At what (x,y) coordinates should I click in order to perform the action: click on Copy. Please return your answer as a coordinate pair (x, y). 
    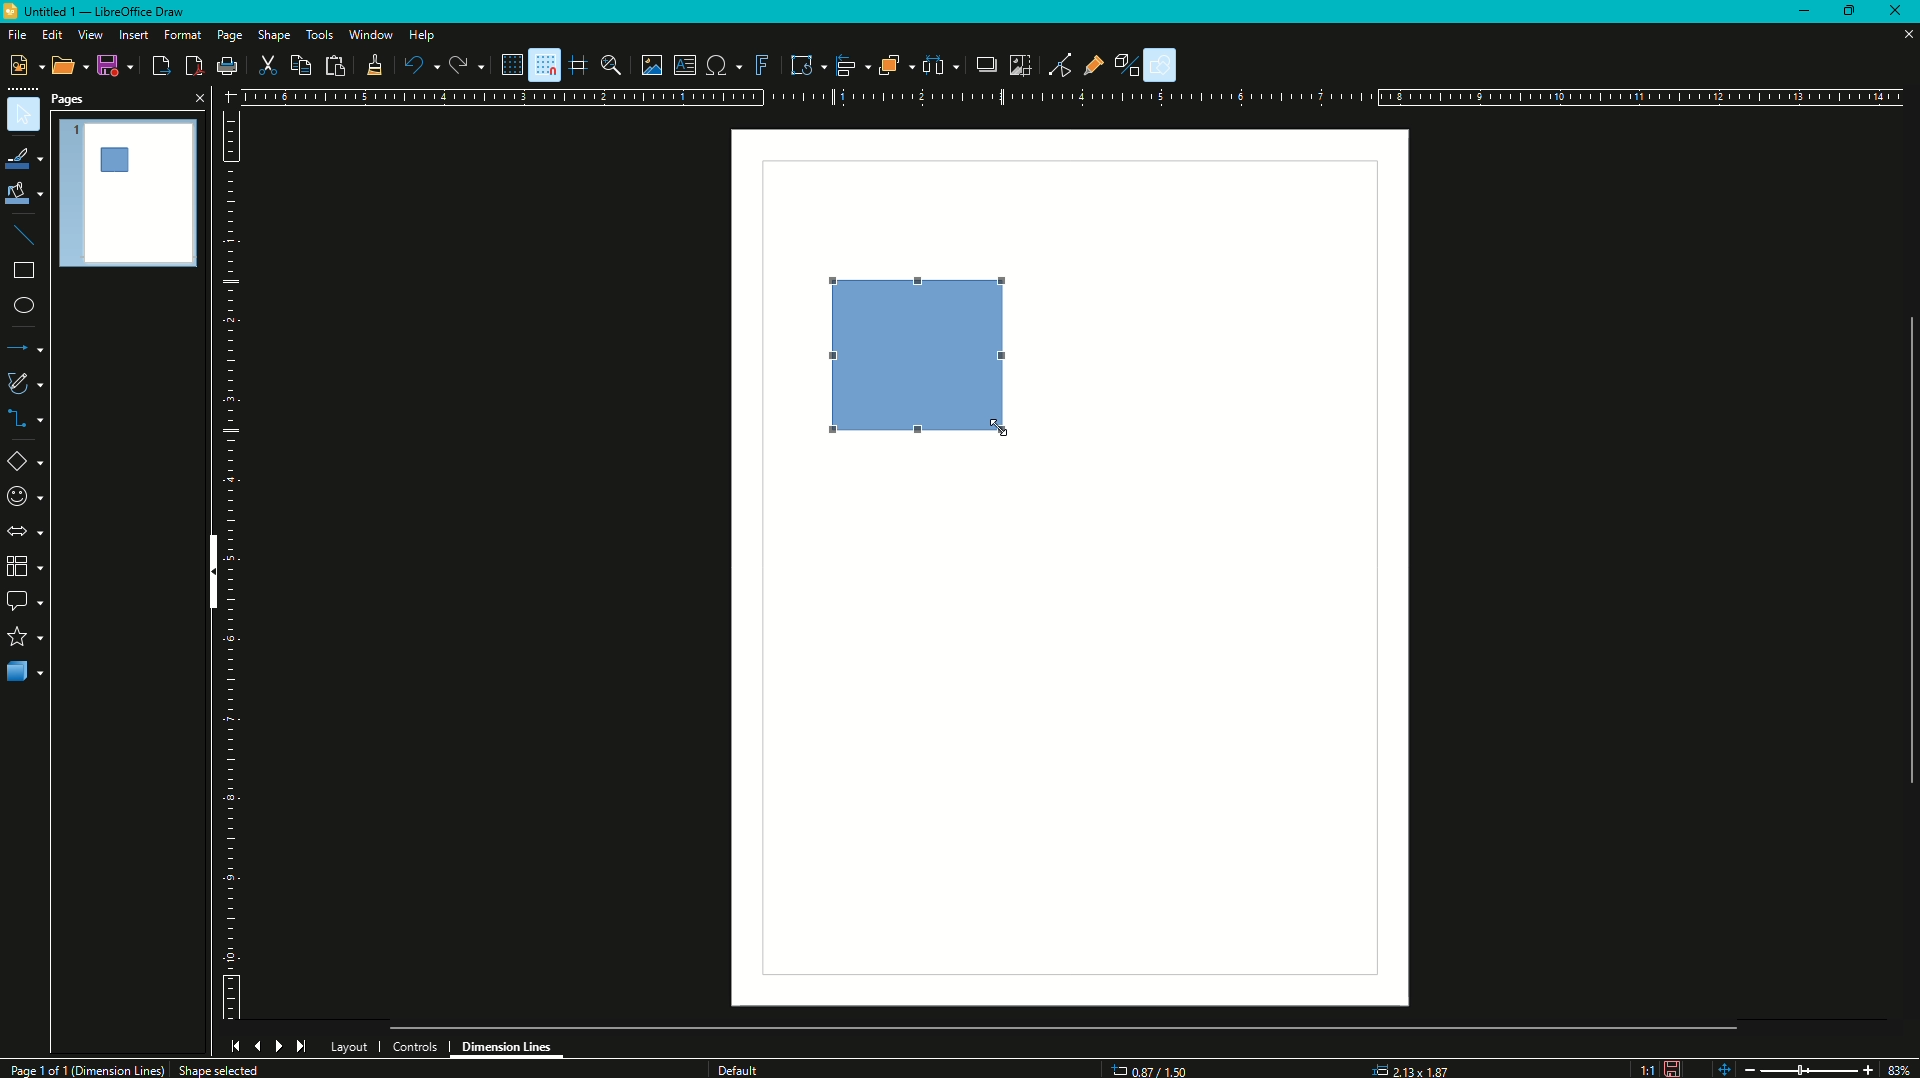
    Looking at the image, I should click on (298, 66).